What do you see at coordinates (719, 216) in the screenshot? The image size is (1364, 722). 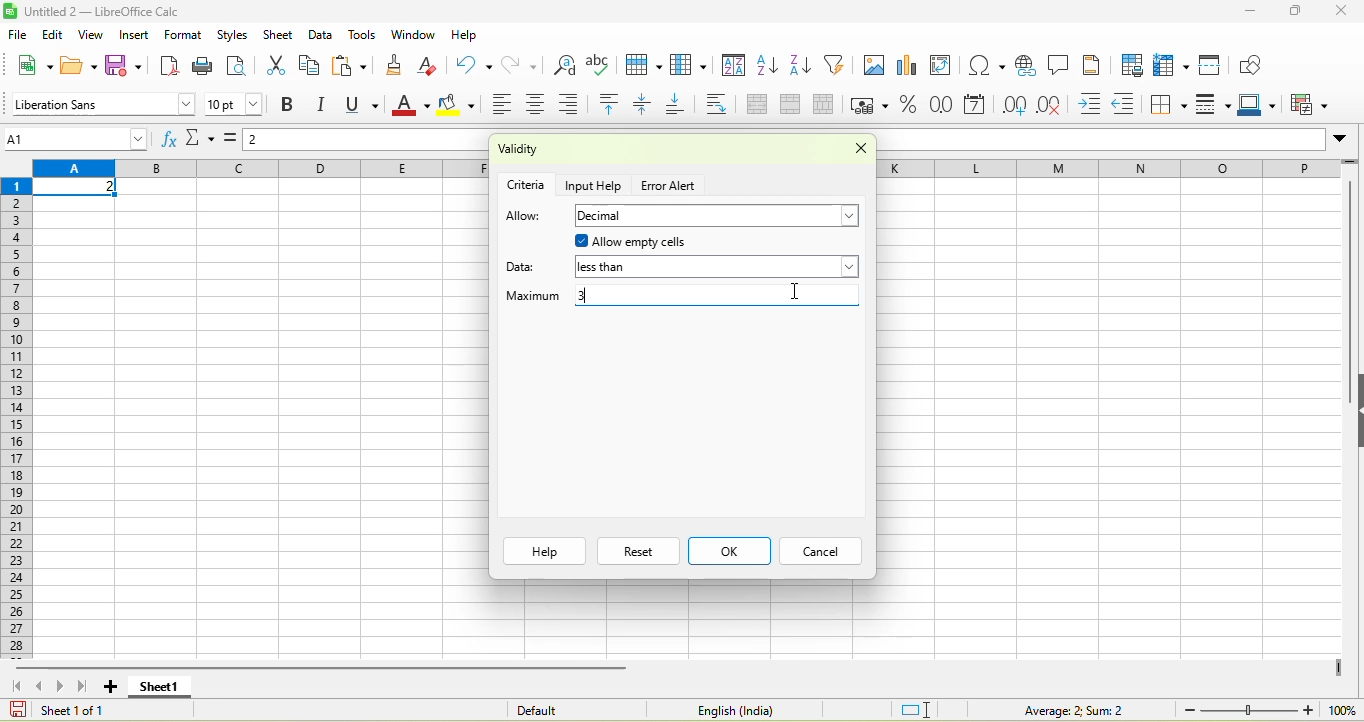 I see `deciman` at bounding box center [719, 216].